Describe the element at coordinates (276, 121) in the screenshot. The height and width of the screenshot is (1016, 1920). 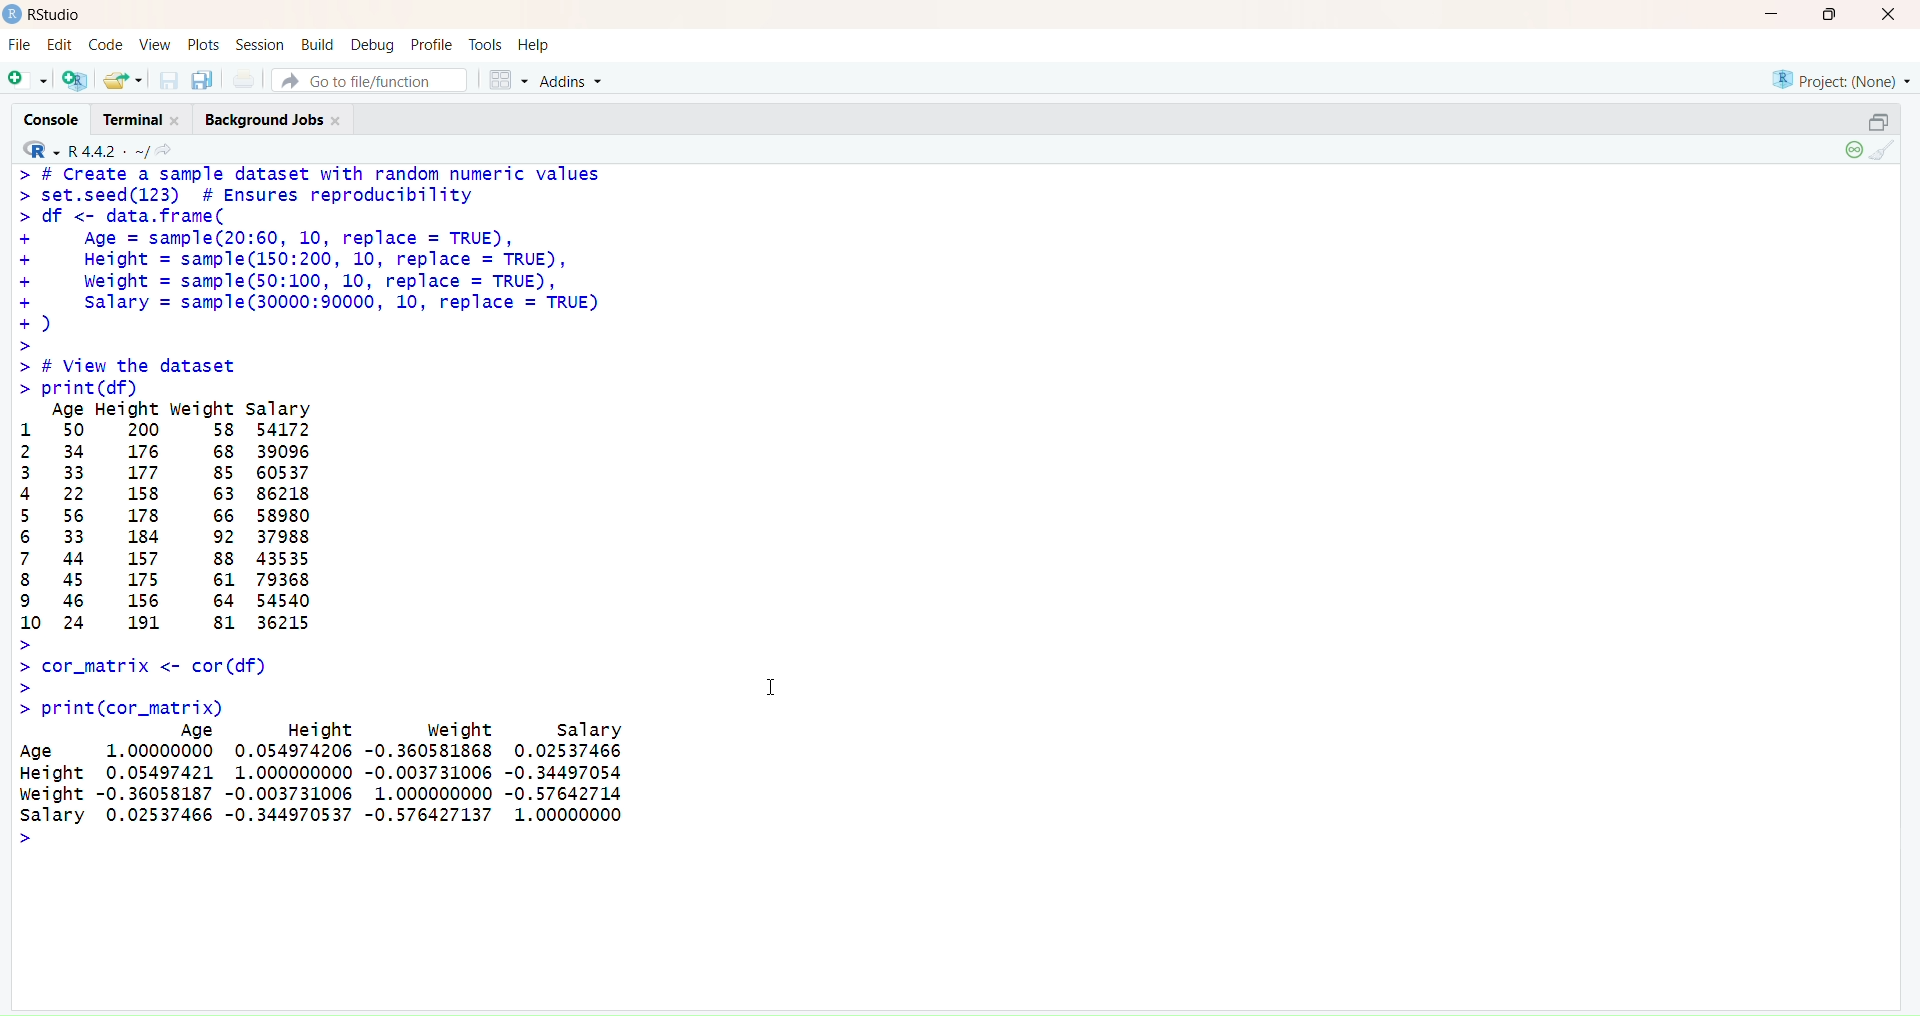
I see `Background jobs` at that location.